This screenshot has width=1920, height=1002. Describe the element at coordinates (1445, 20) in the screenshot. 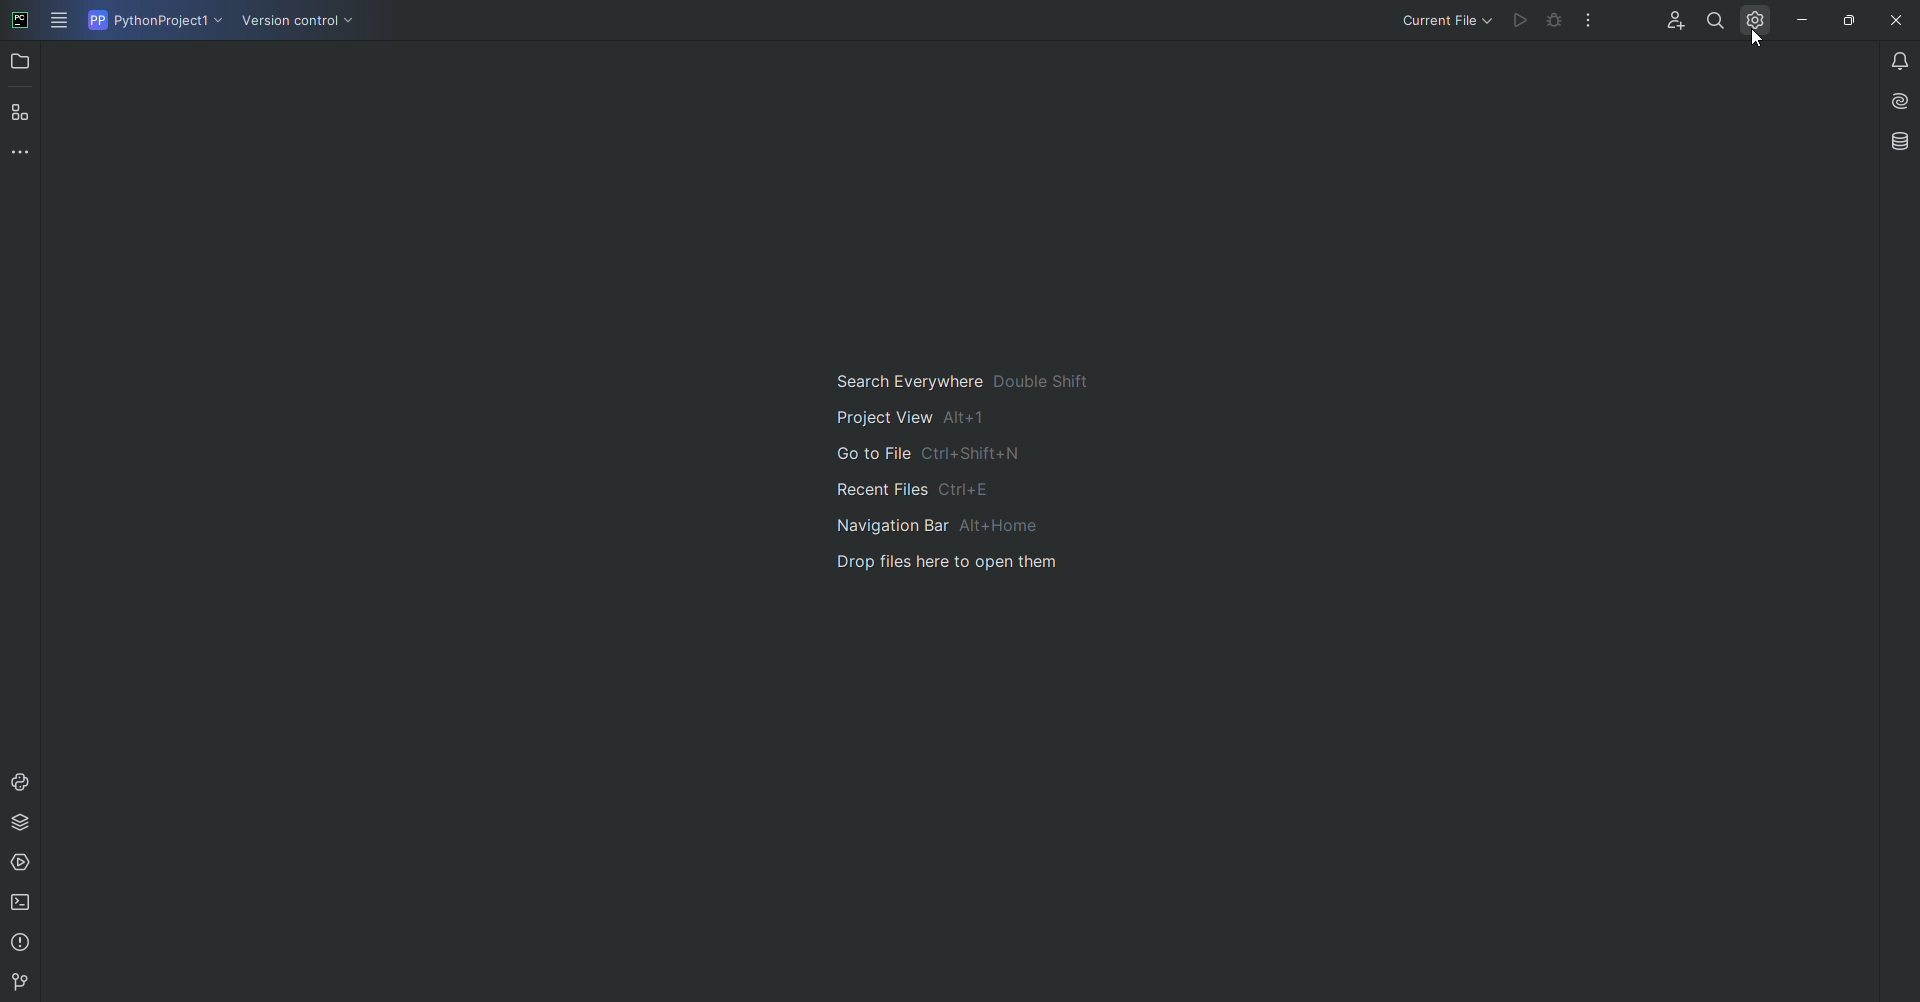

I see `Current file` at that location.